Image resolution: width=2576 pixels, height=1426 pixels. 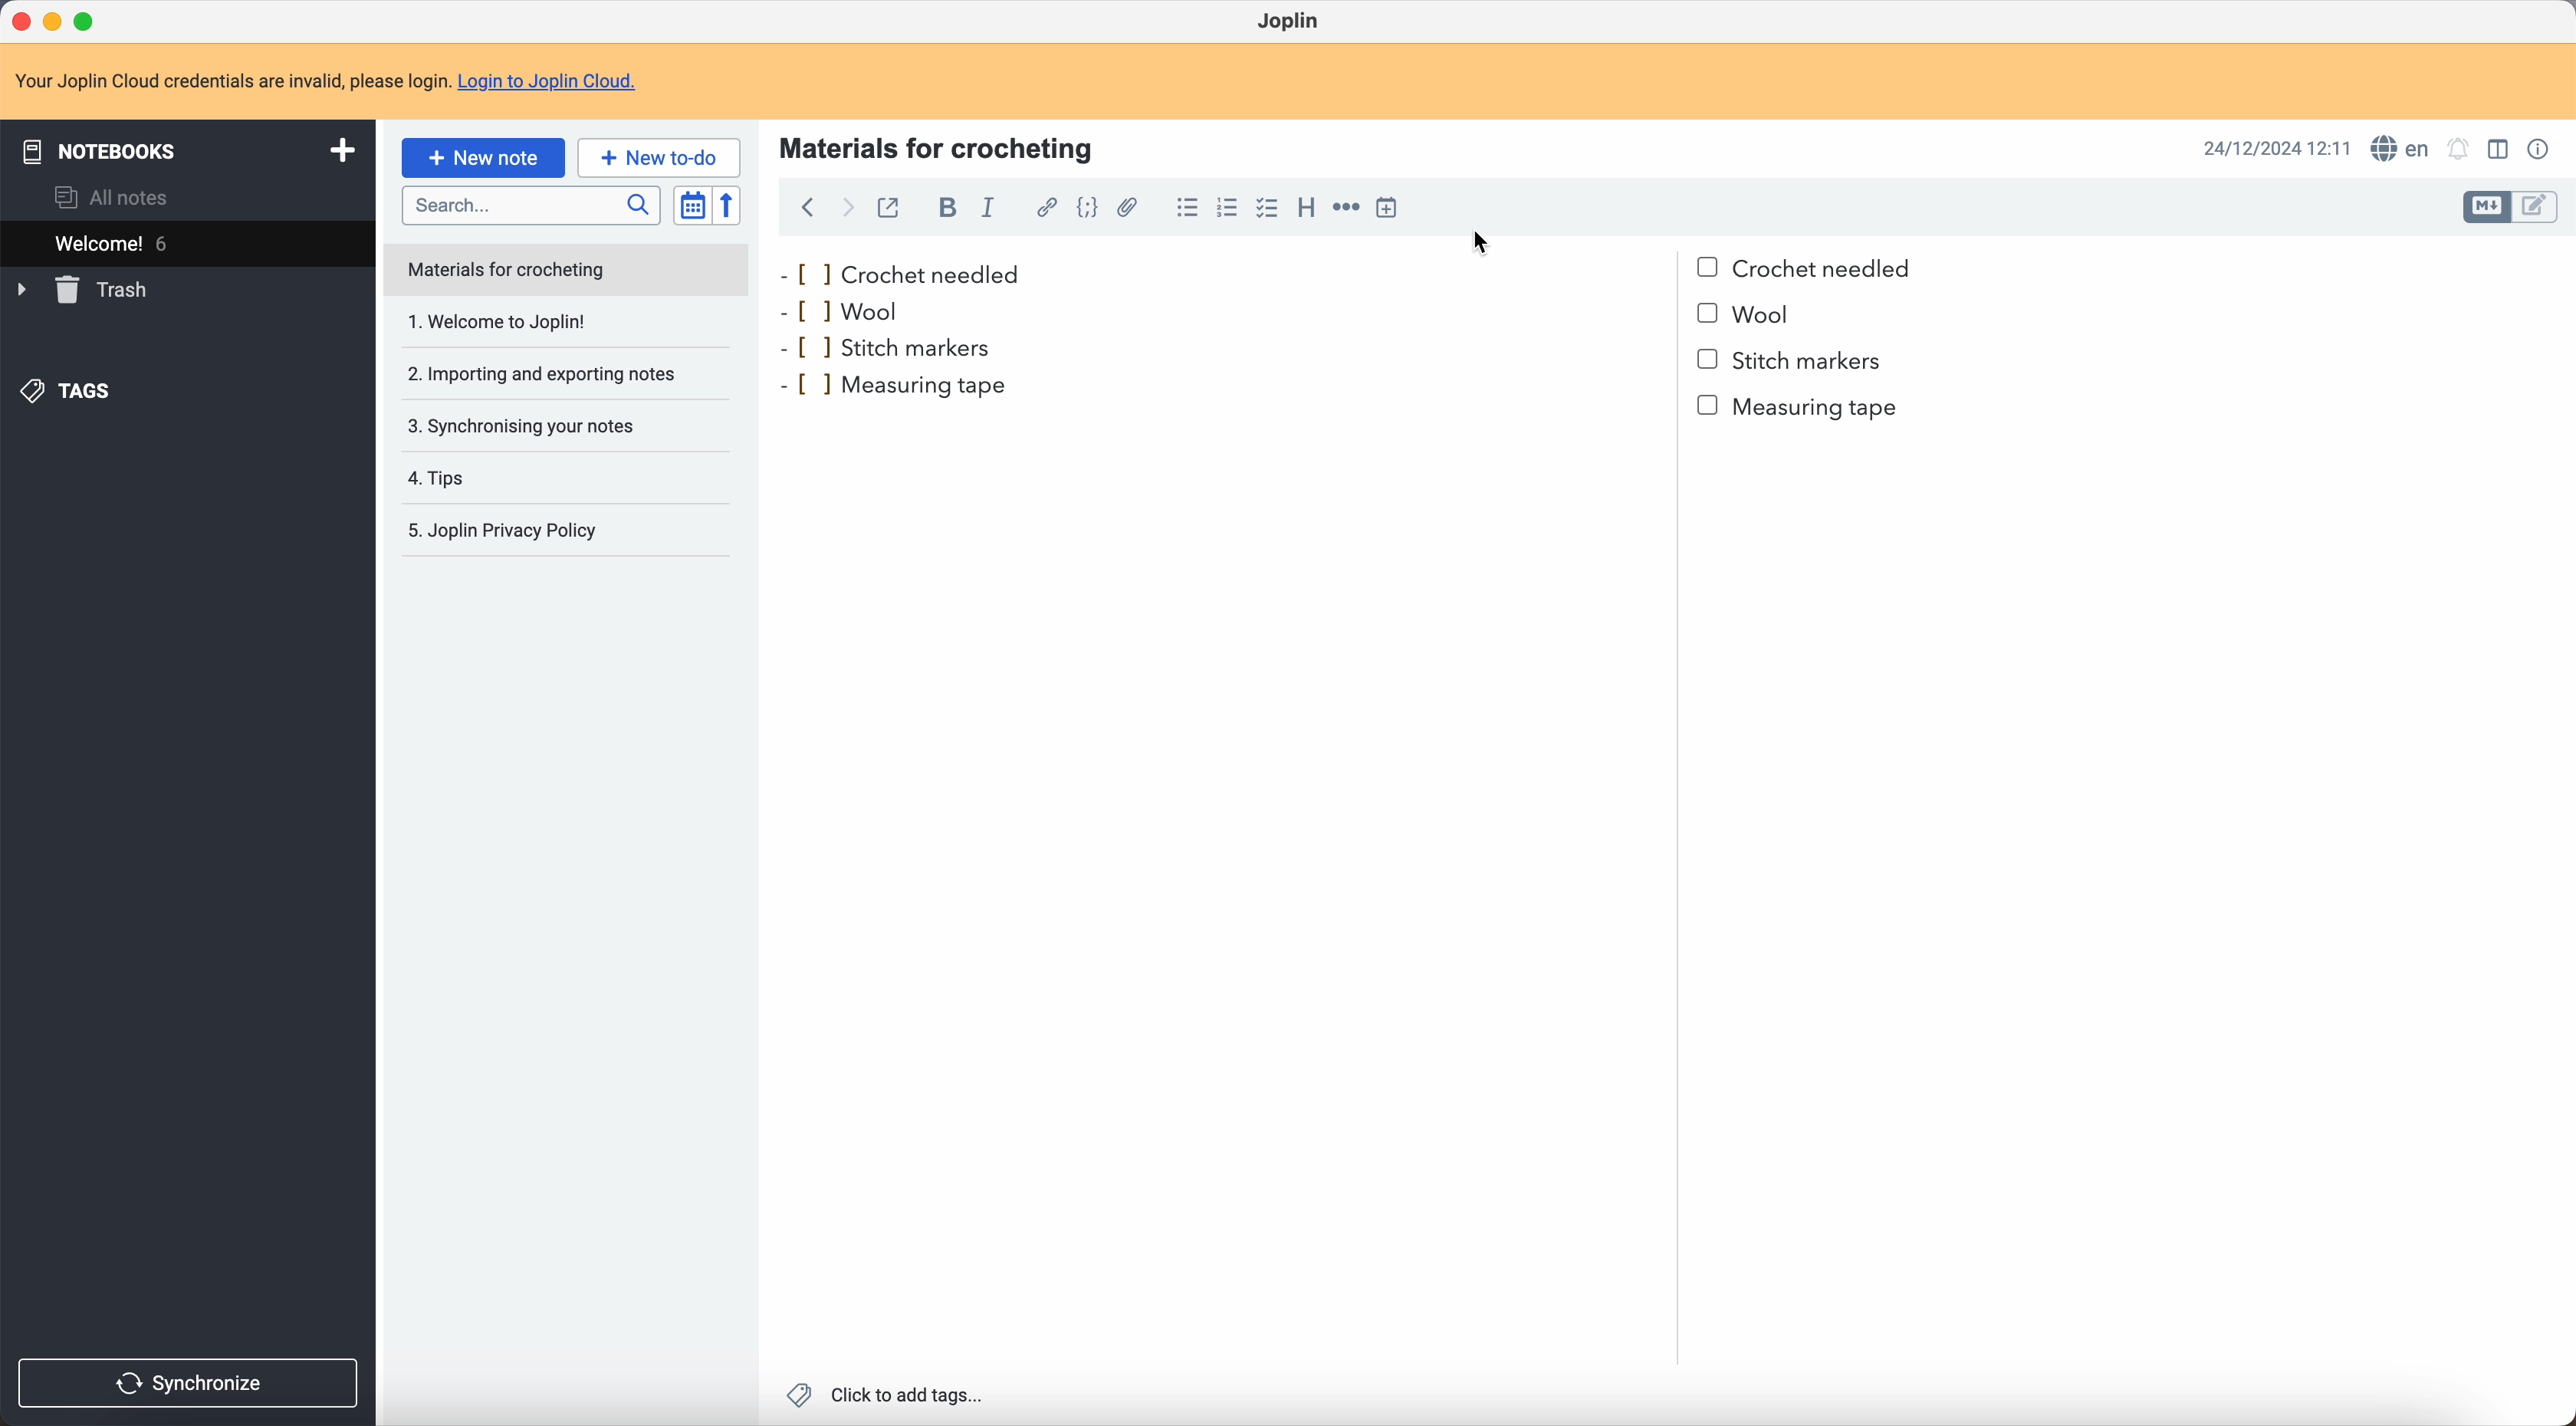 I want to click on note, so click(x=327, y=81).